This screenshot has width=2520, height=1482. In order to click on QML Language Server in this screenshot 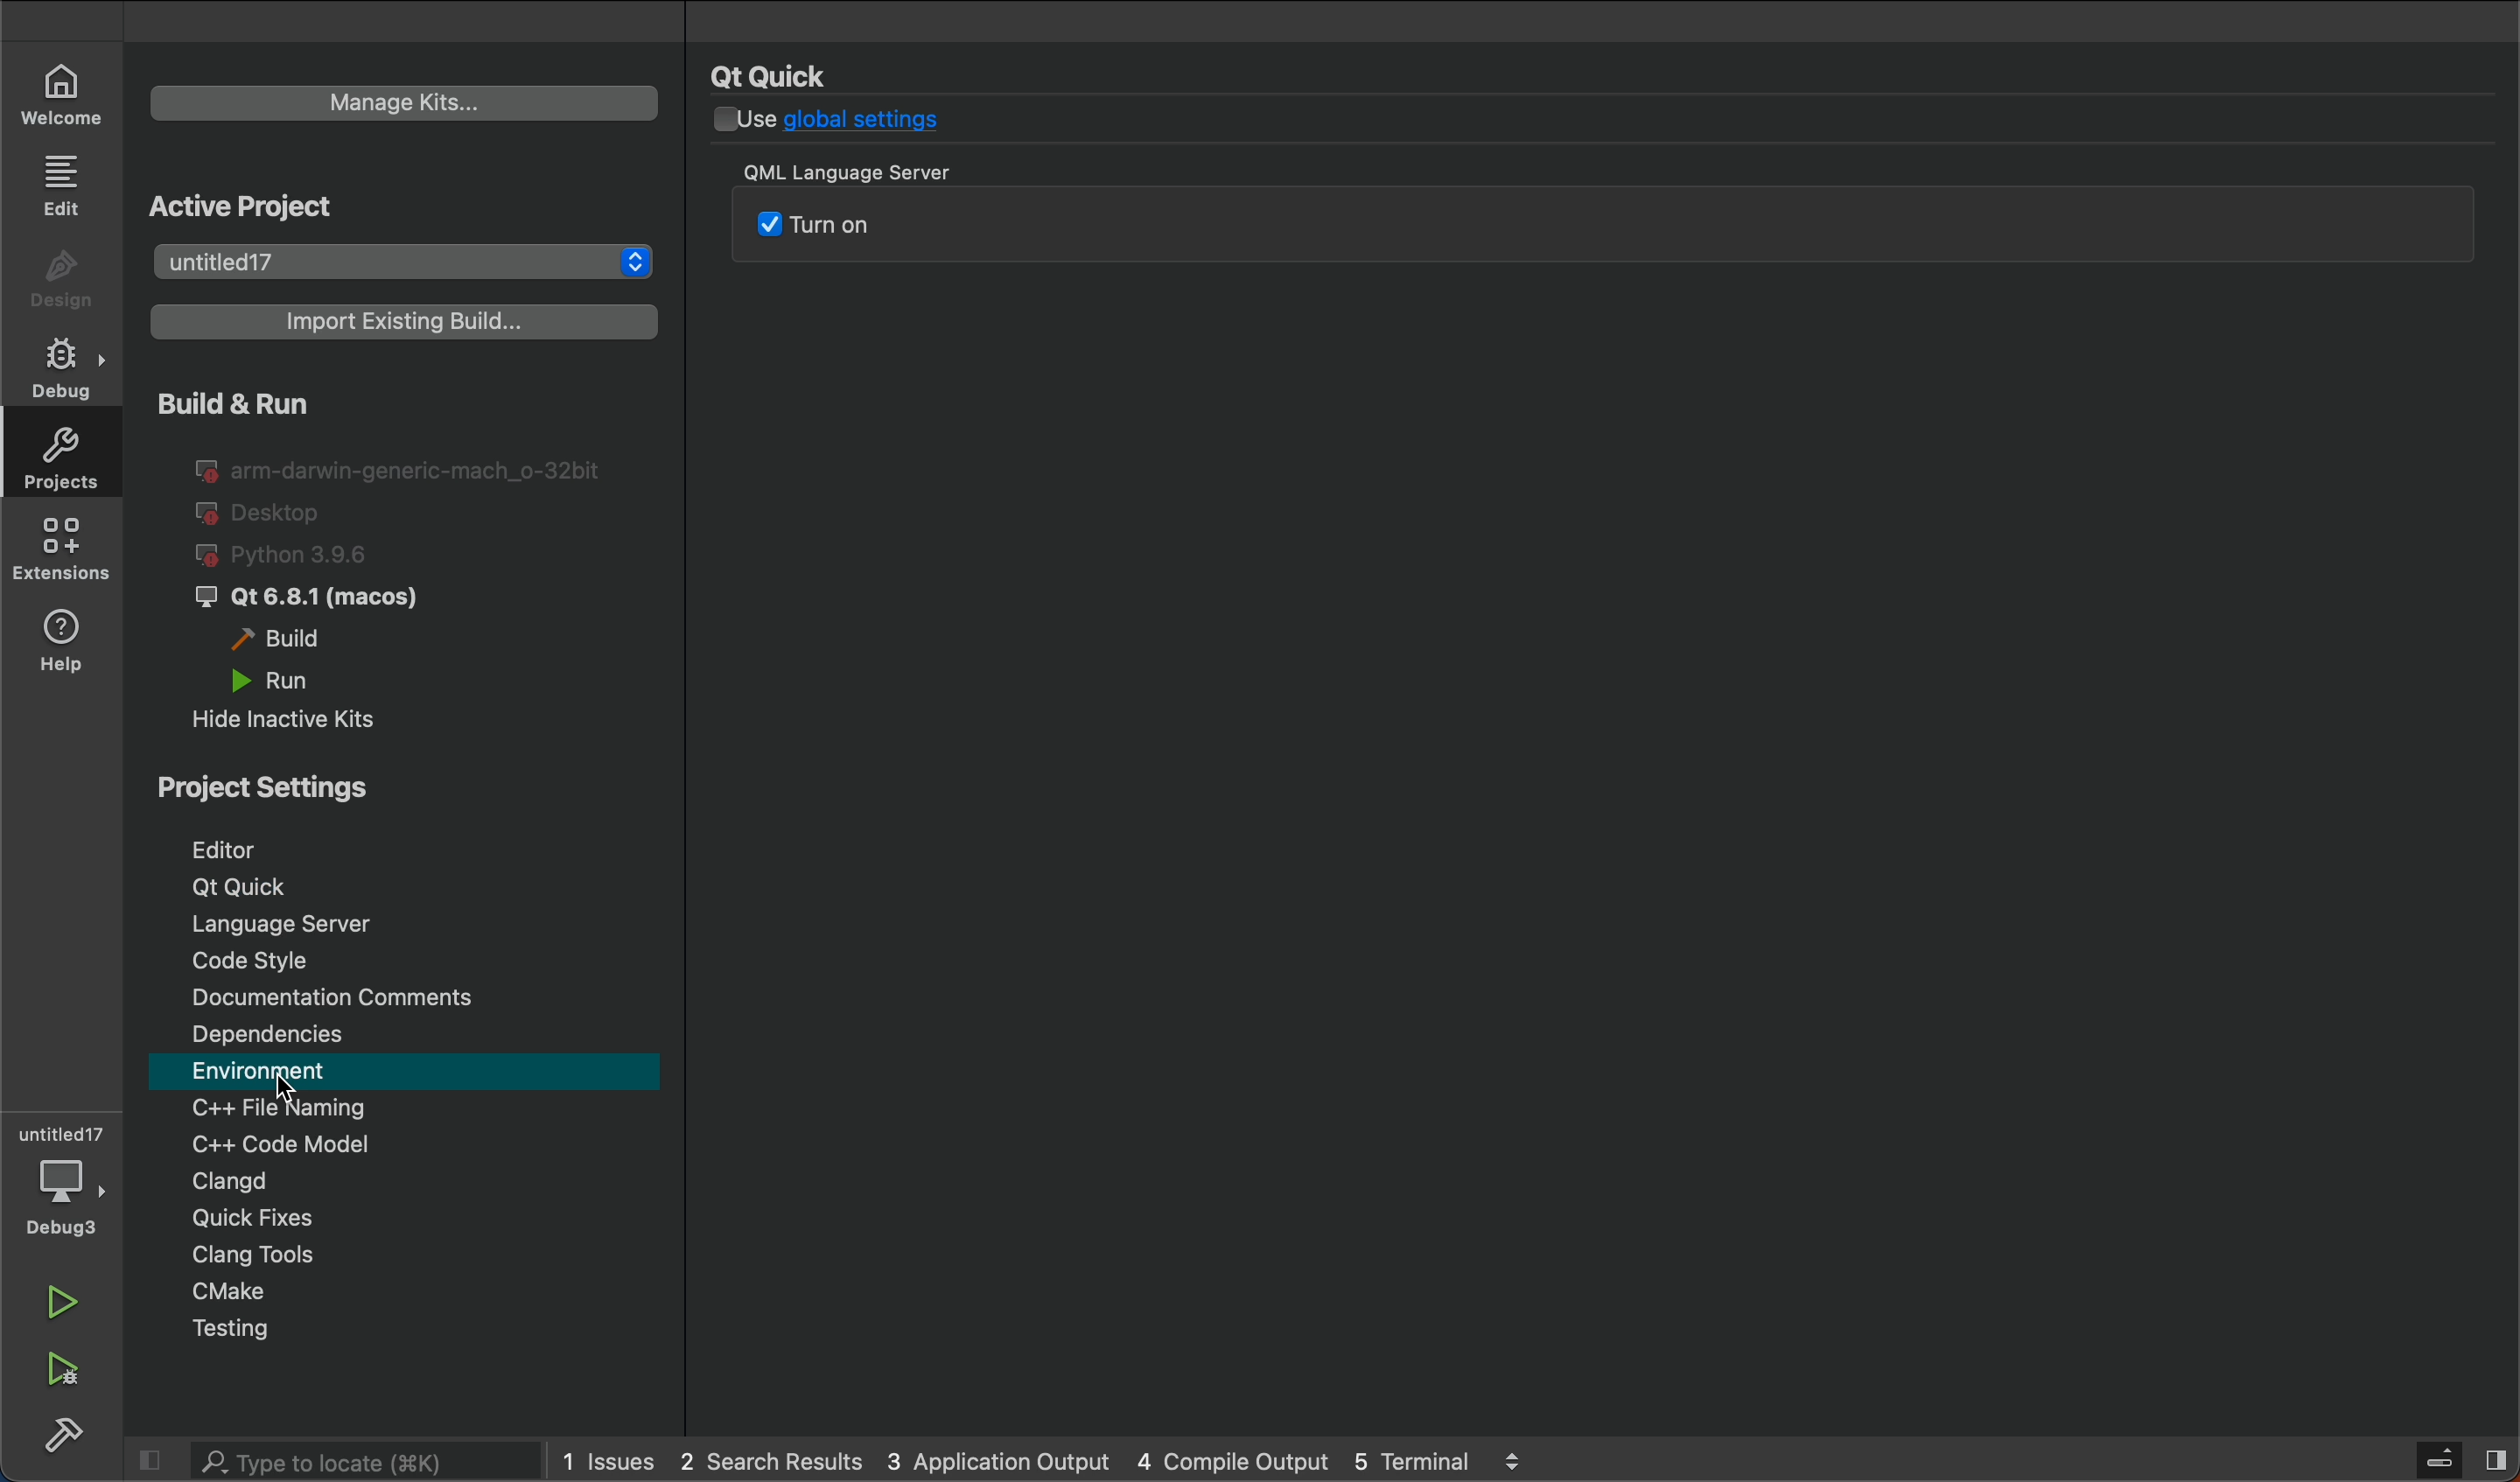, I will do `click(891, 176)`.